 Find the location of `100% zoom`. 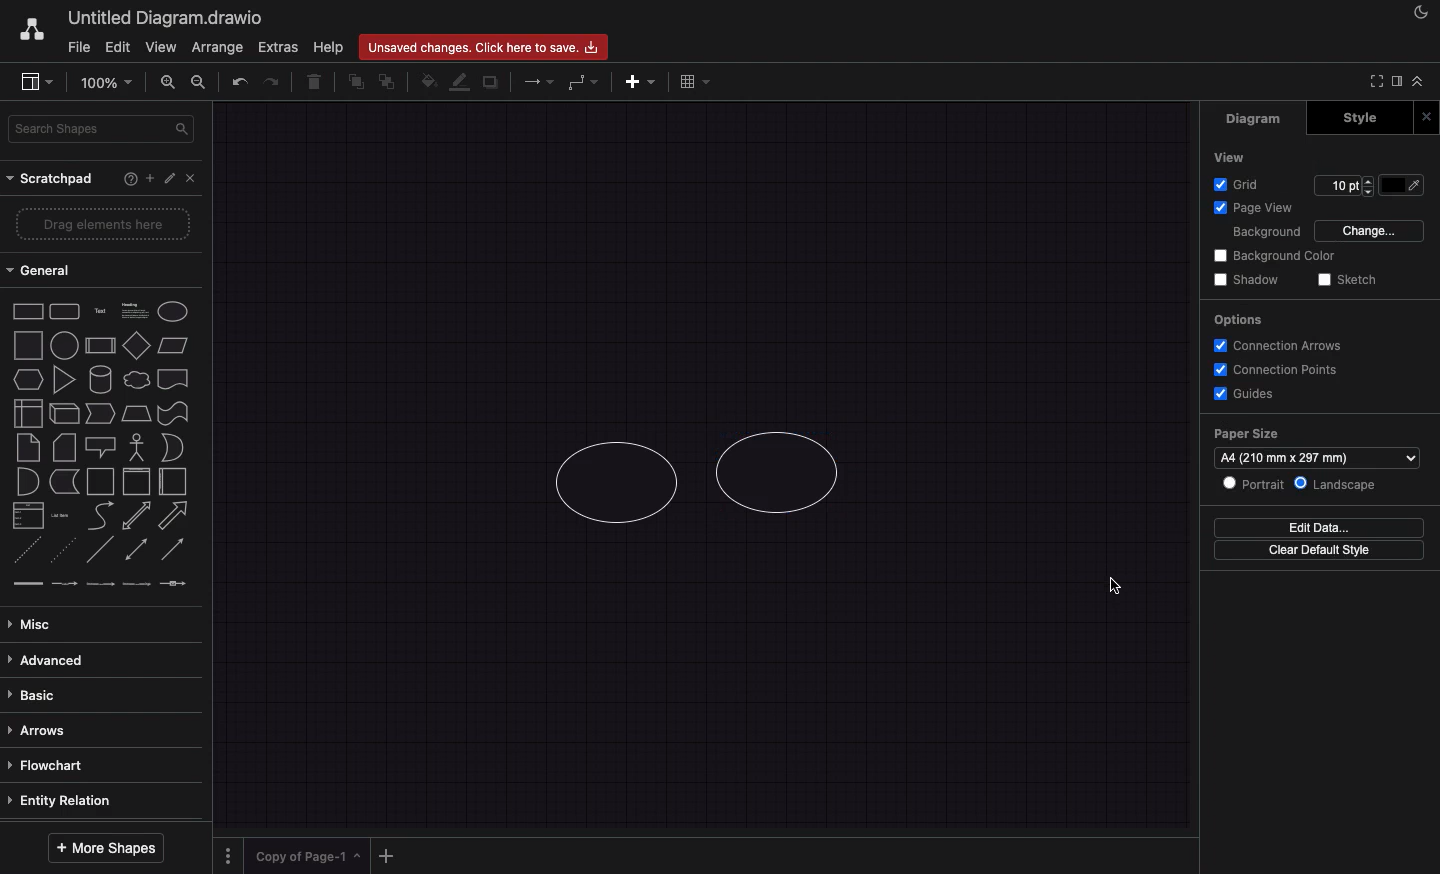

100% zoom is located at coordinates (104, 81).